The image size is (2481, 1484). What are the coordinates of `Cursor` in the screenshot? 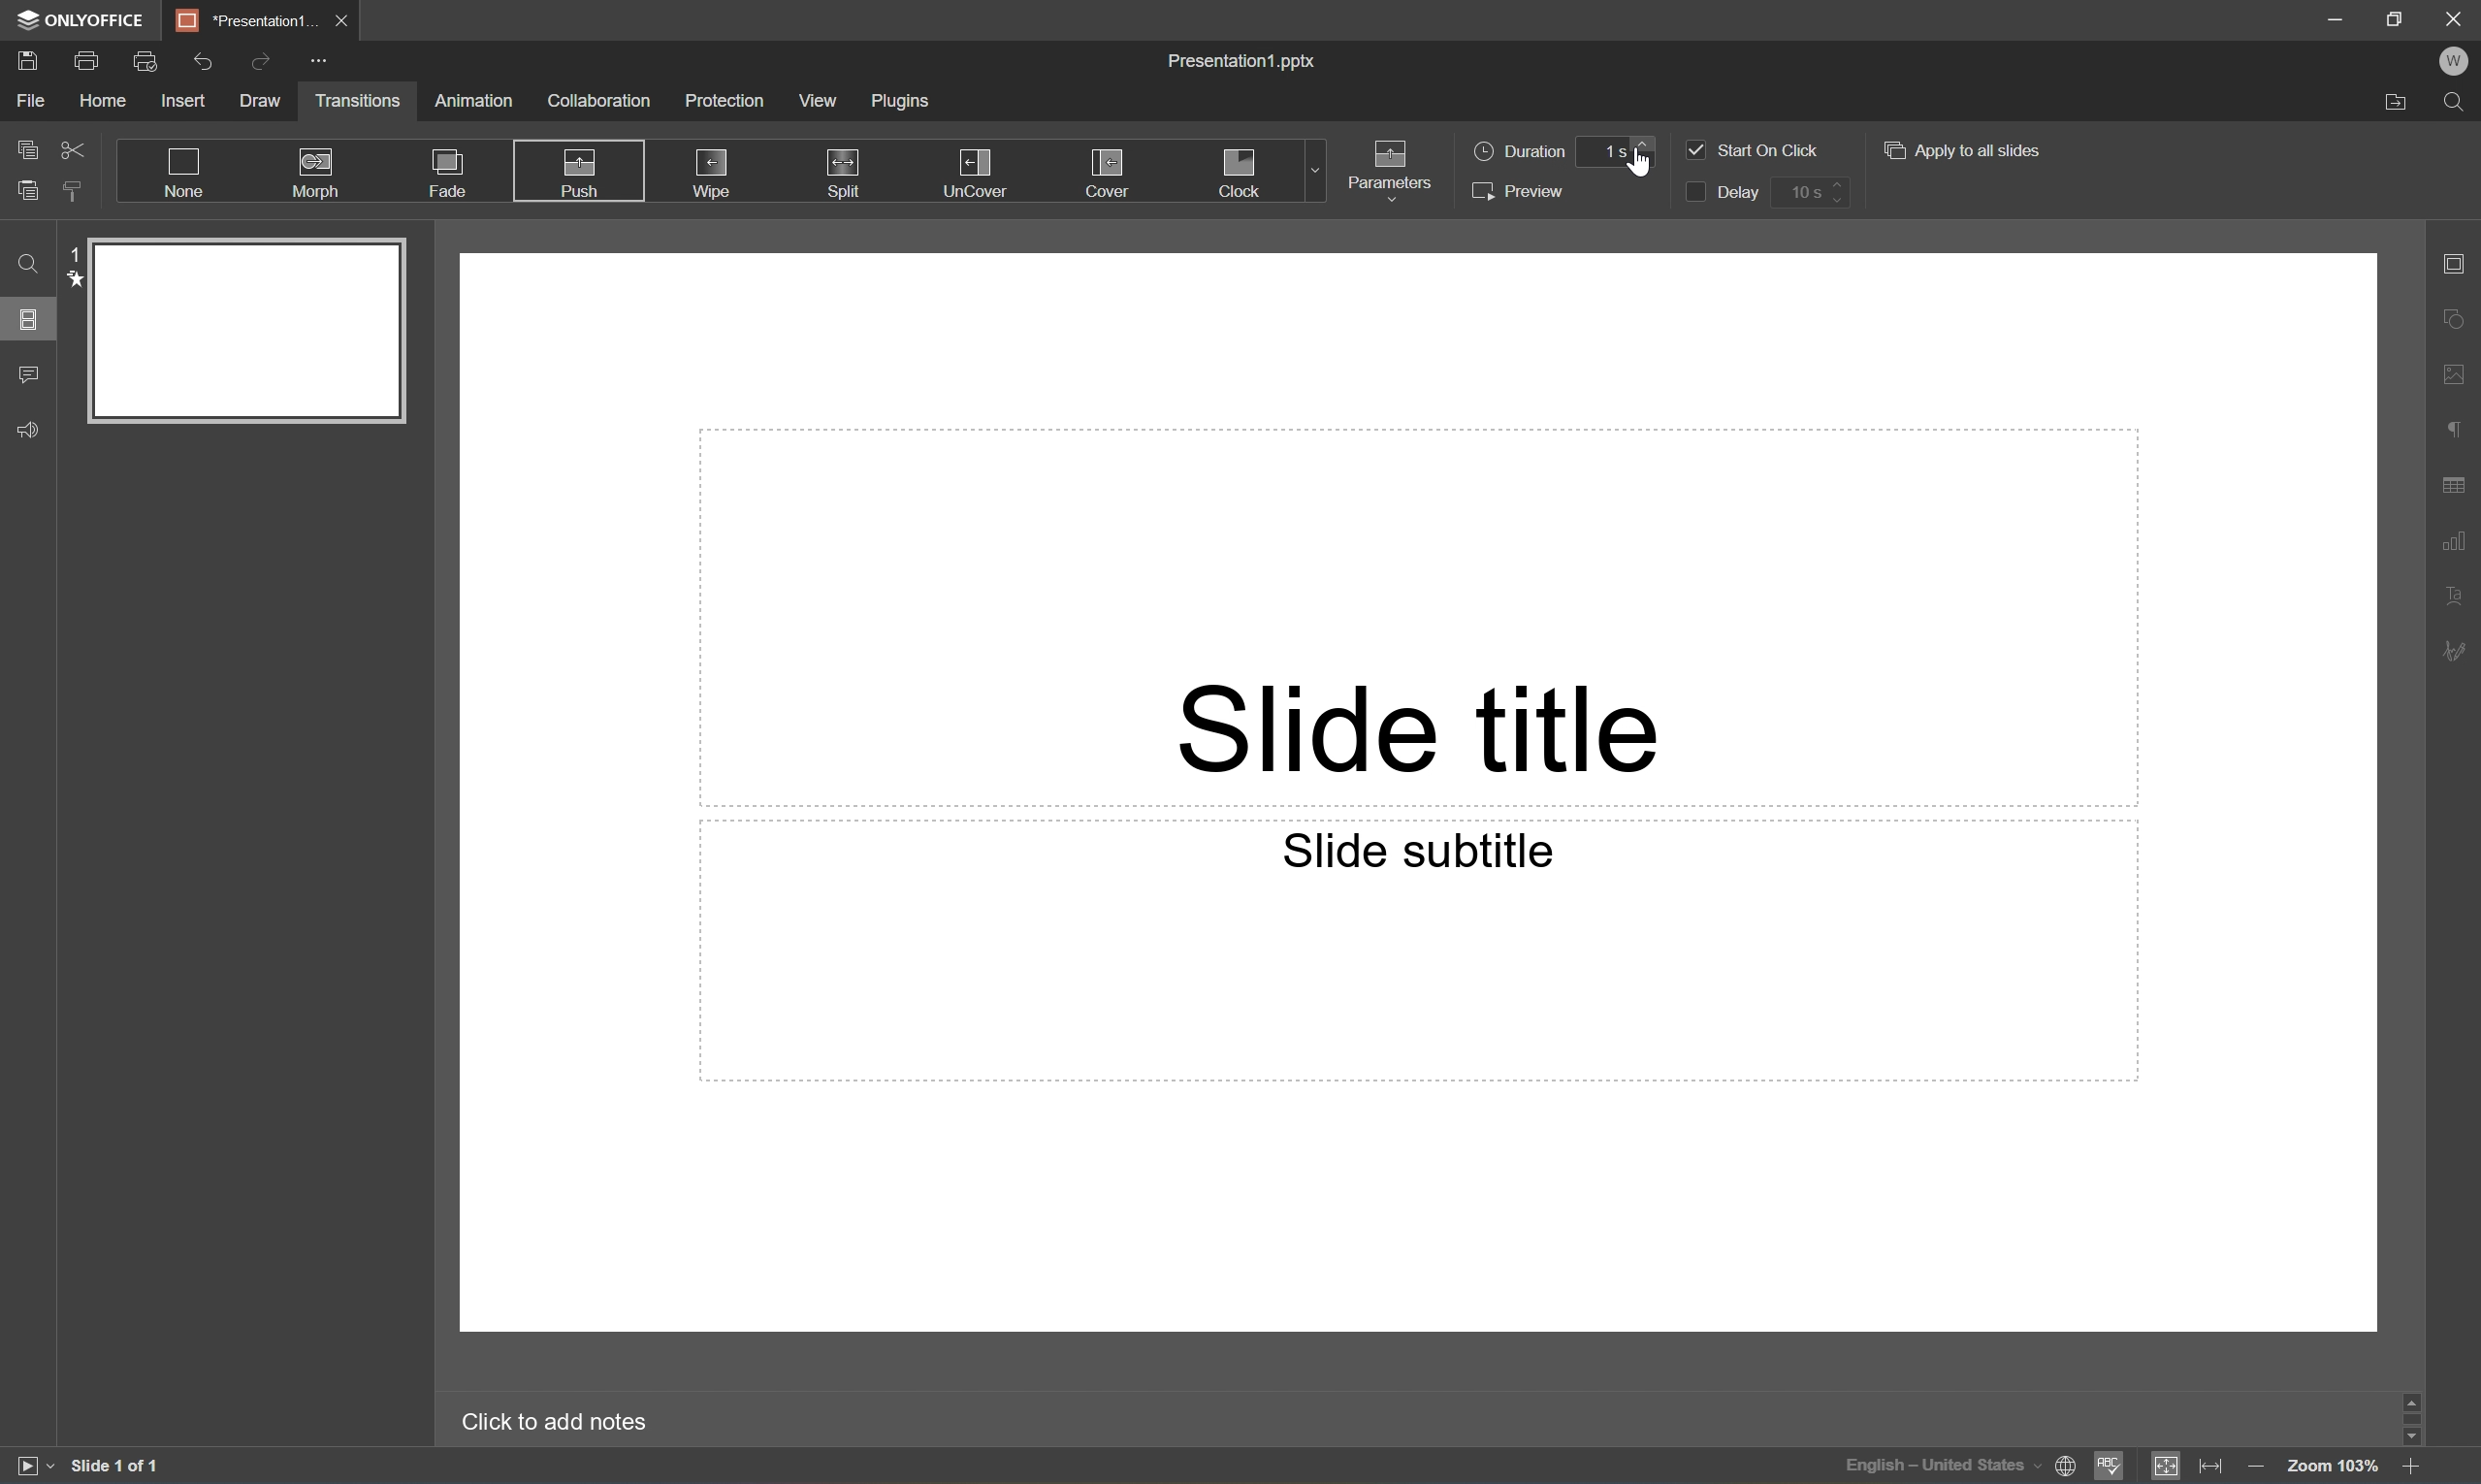 It's located at (1641, 159).